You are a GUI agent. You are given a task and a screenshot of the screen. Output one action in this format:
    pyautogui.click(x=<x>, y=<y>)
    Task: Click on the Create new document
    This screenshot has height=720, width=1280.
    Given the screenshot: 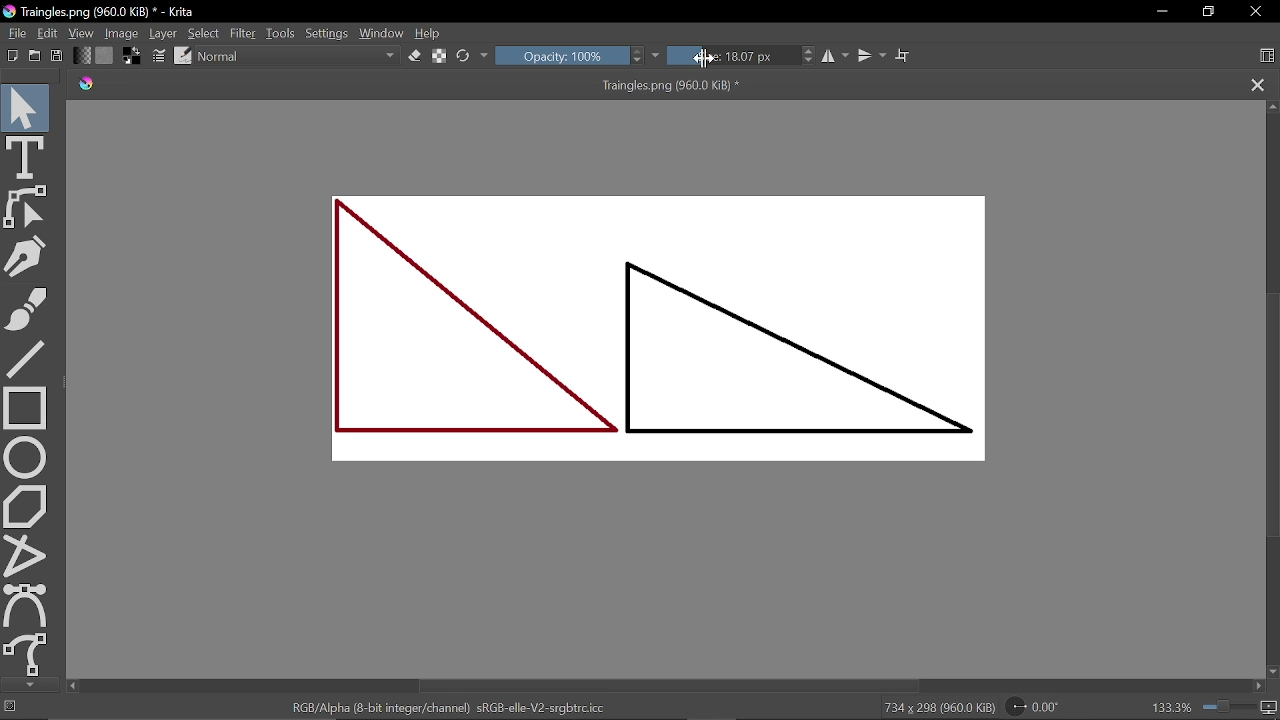 What is the action you would take?
    pyautogui.click(x=13, y=55)
    